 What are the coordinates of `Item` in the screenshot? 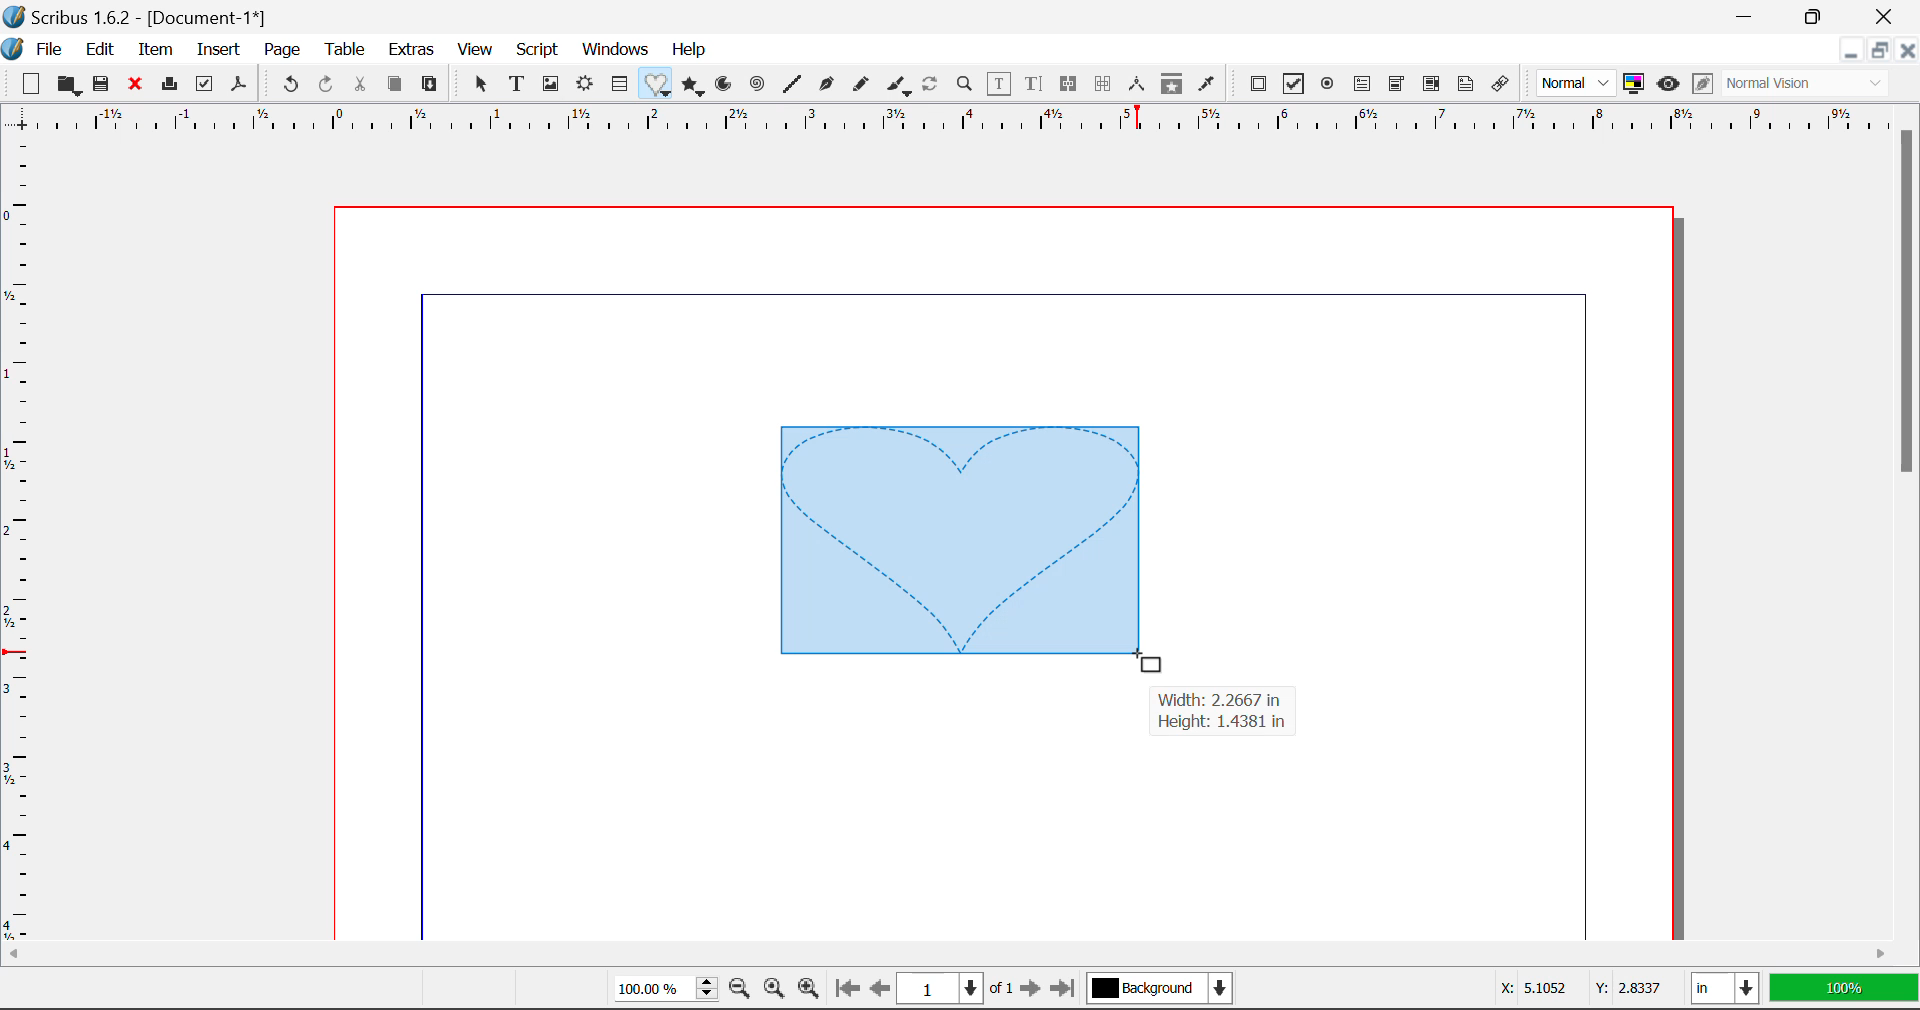 It's located at (156, 51).